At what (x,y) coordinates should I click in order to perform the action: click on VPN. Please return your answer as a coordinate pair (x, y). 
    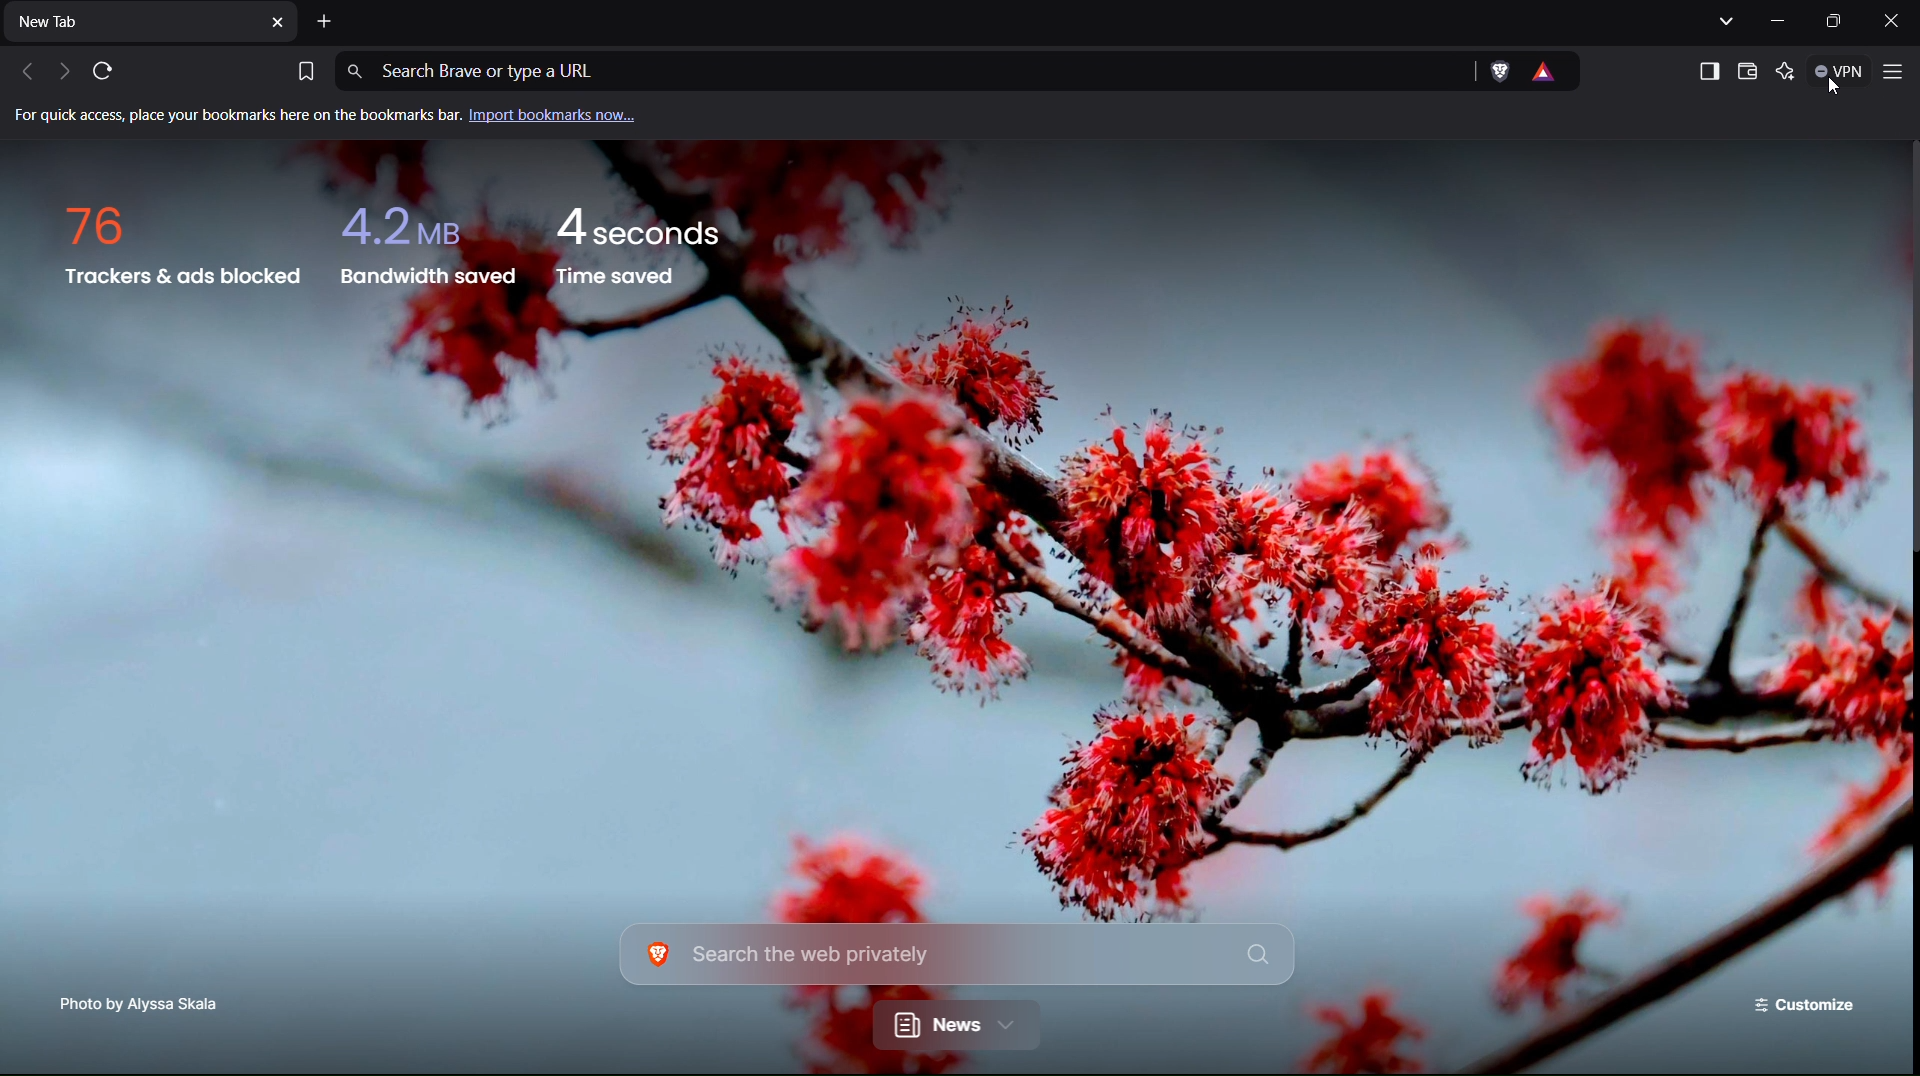
    Looking at the image, I should click on (1833, 75).